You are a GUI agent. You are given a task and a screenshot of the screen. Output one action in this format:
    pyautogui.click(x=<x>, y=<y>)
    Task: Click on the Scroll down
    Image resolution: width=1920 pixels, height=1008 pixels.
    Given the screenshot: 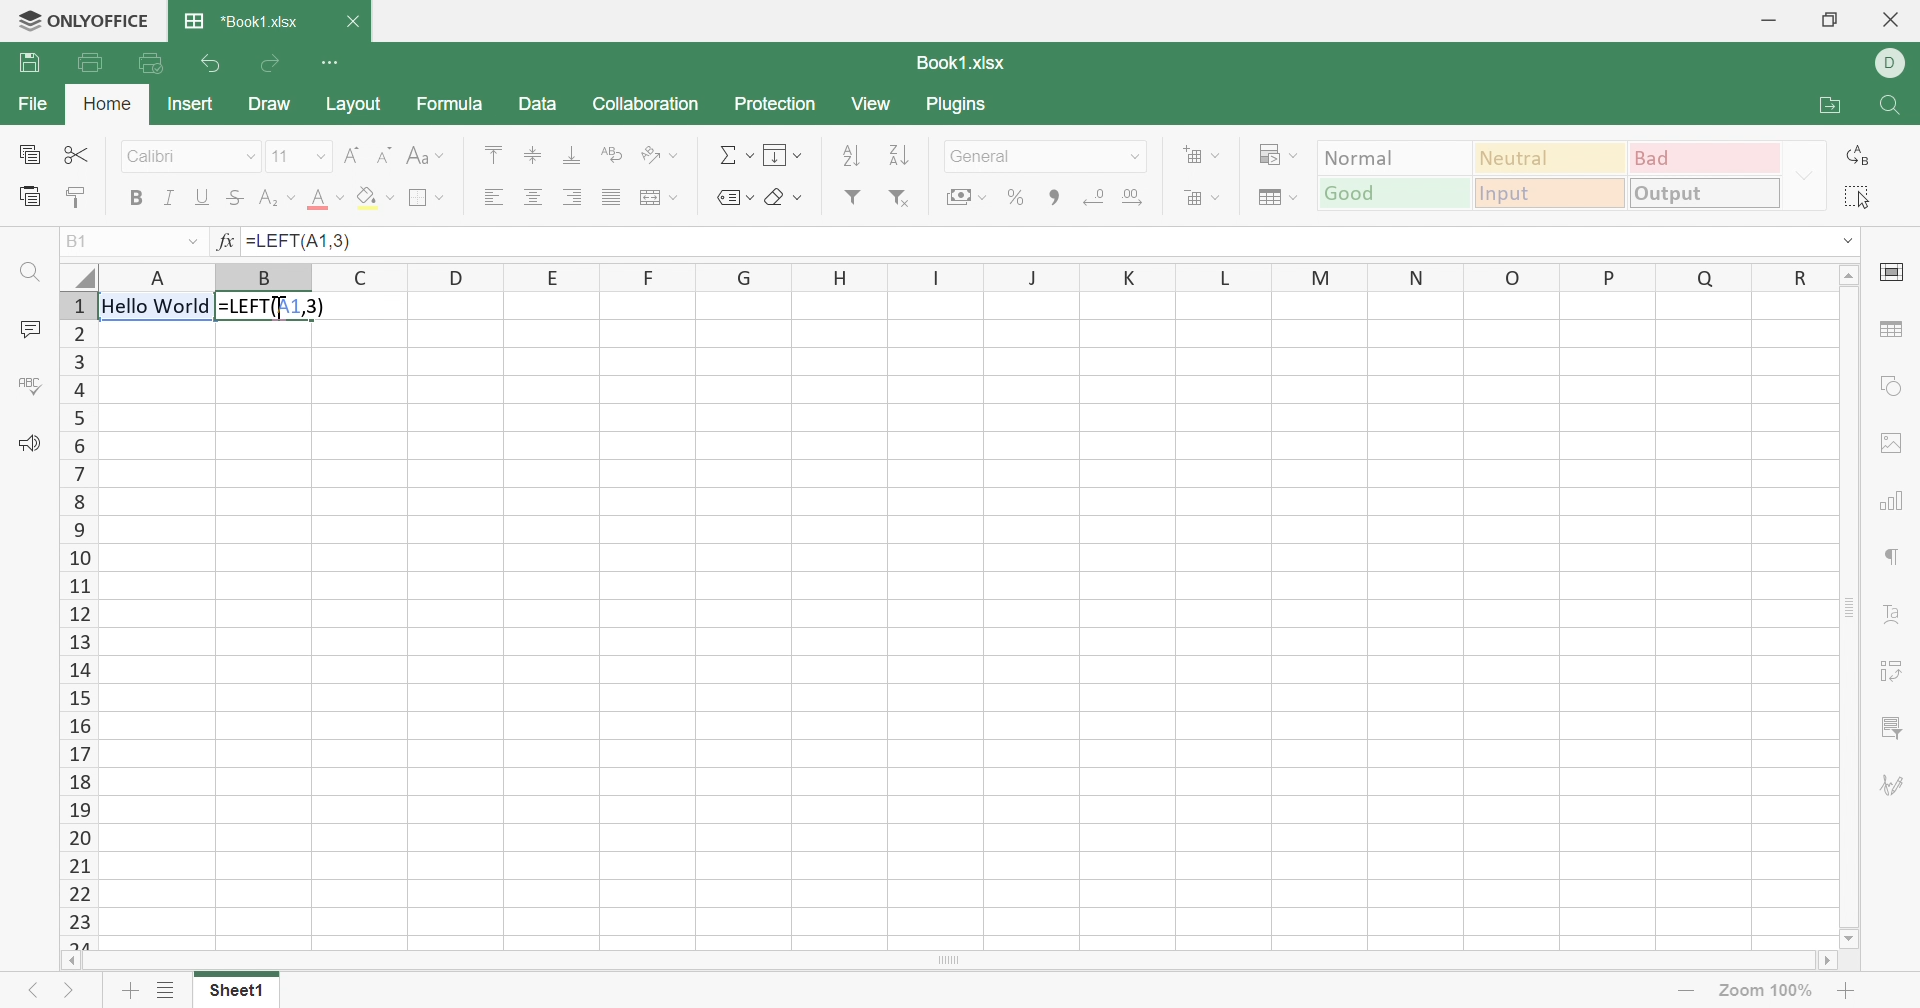 What is the action you would take?
    pyautogui.click(x=1852, y=938)
    